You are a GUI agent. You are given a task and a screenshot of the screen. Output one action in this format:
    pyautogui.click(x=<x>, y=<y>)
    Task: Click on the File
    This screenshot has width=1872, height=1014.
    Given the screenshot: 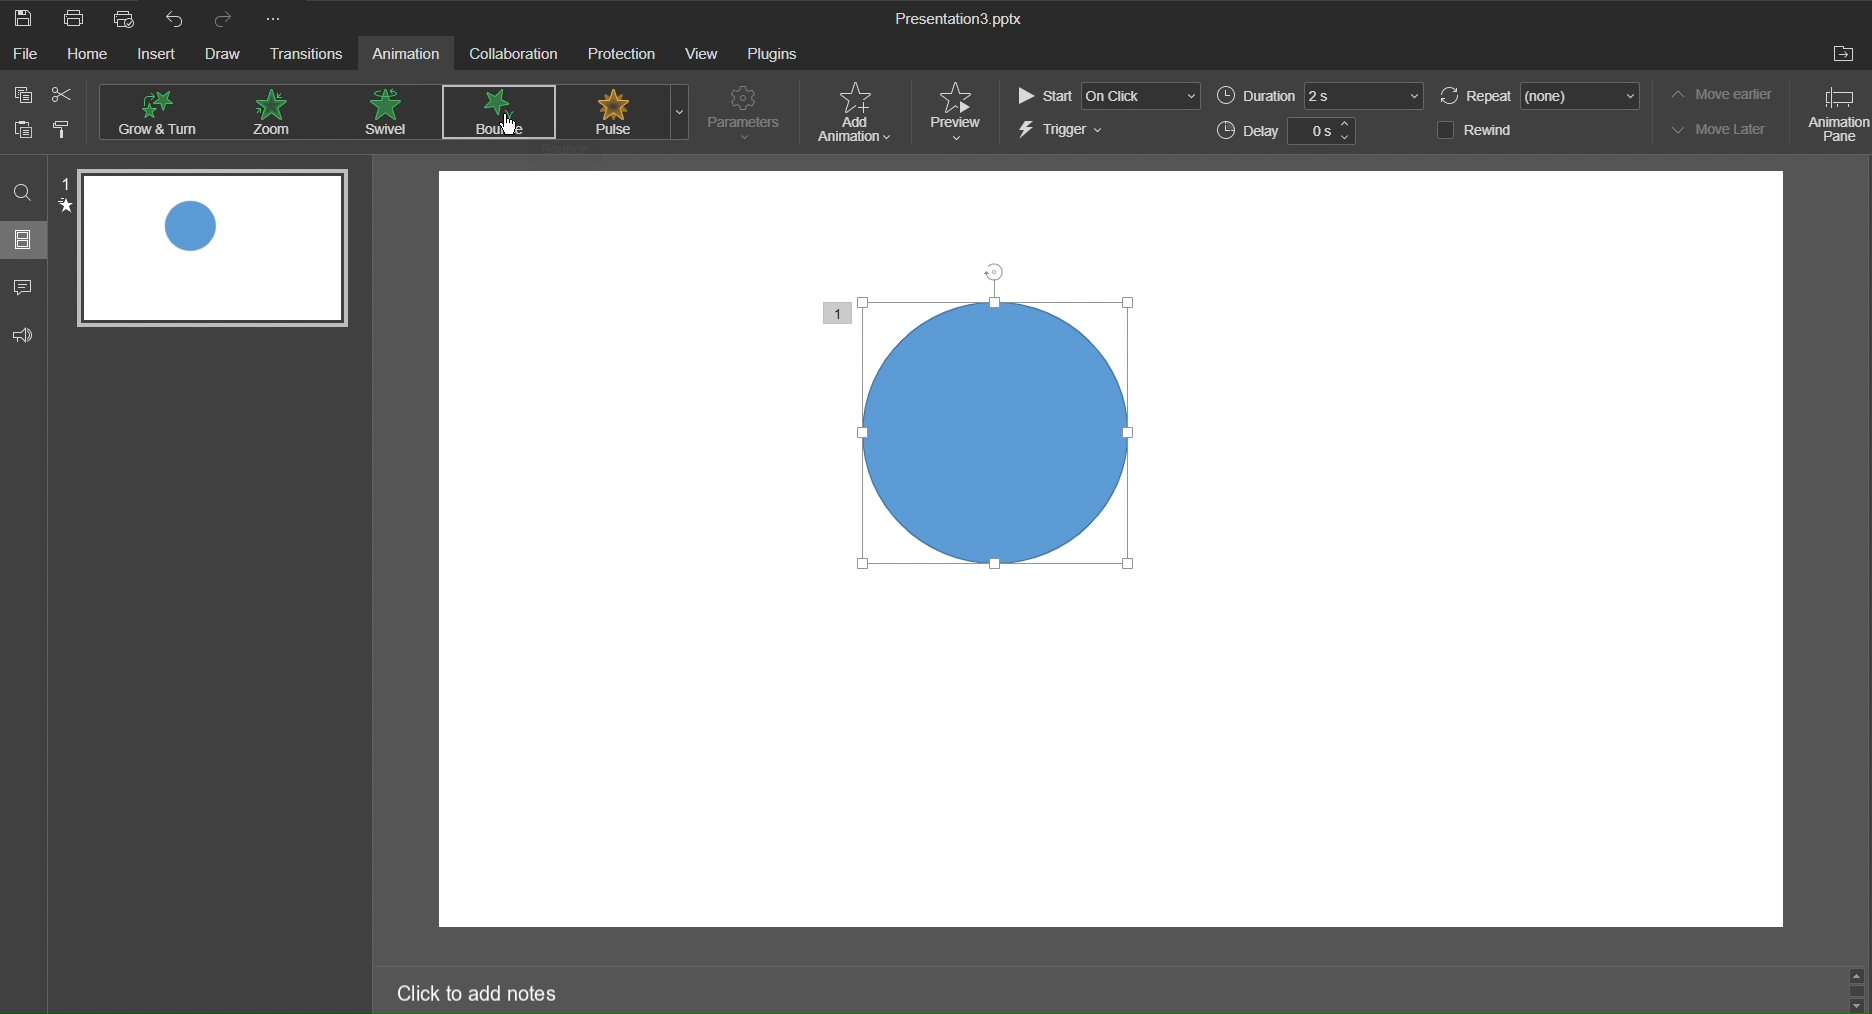 What is the action you would take?
    pyautogui.click(x=28, y=56)
    